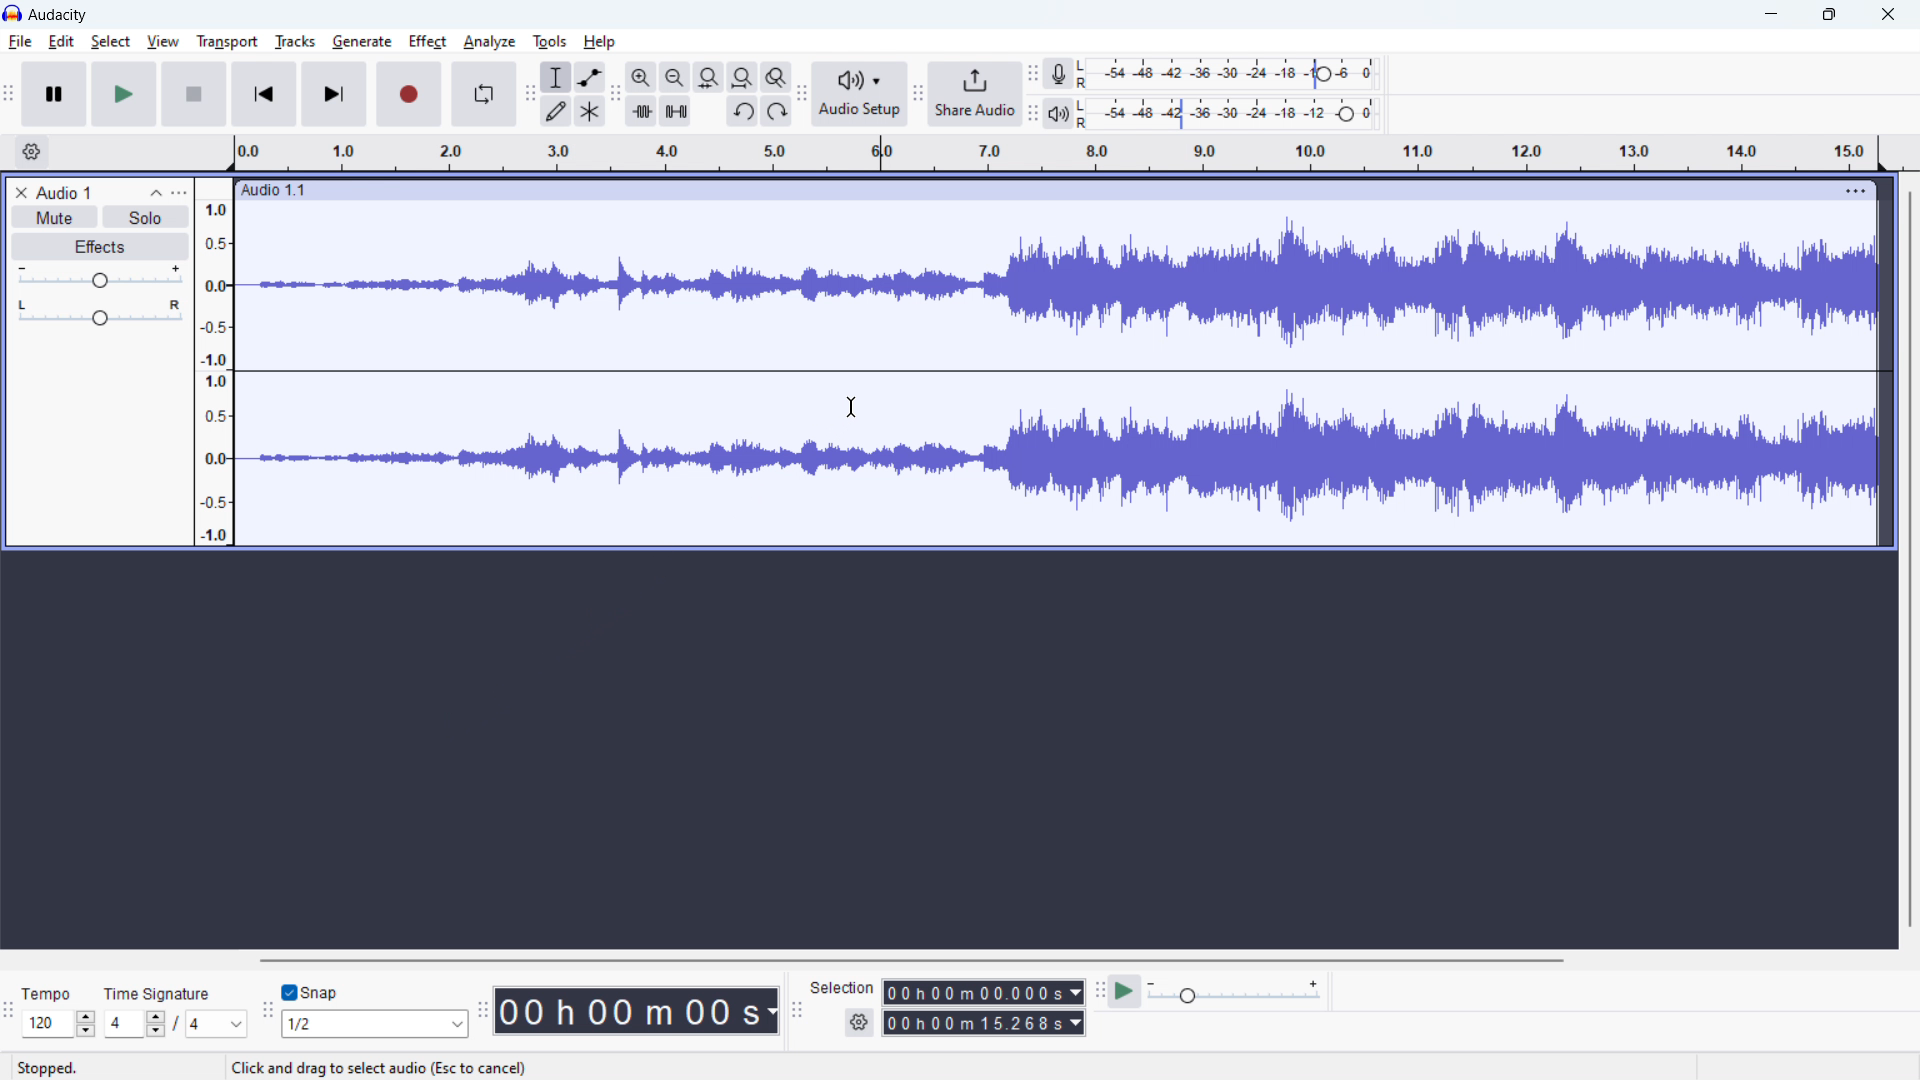 This screenshot has height=1080, width=1920. I want to click on , so click(529, 93).